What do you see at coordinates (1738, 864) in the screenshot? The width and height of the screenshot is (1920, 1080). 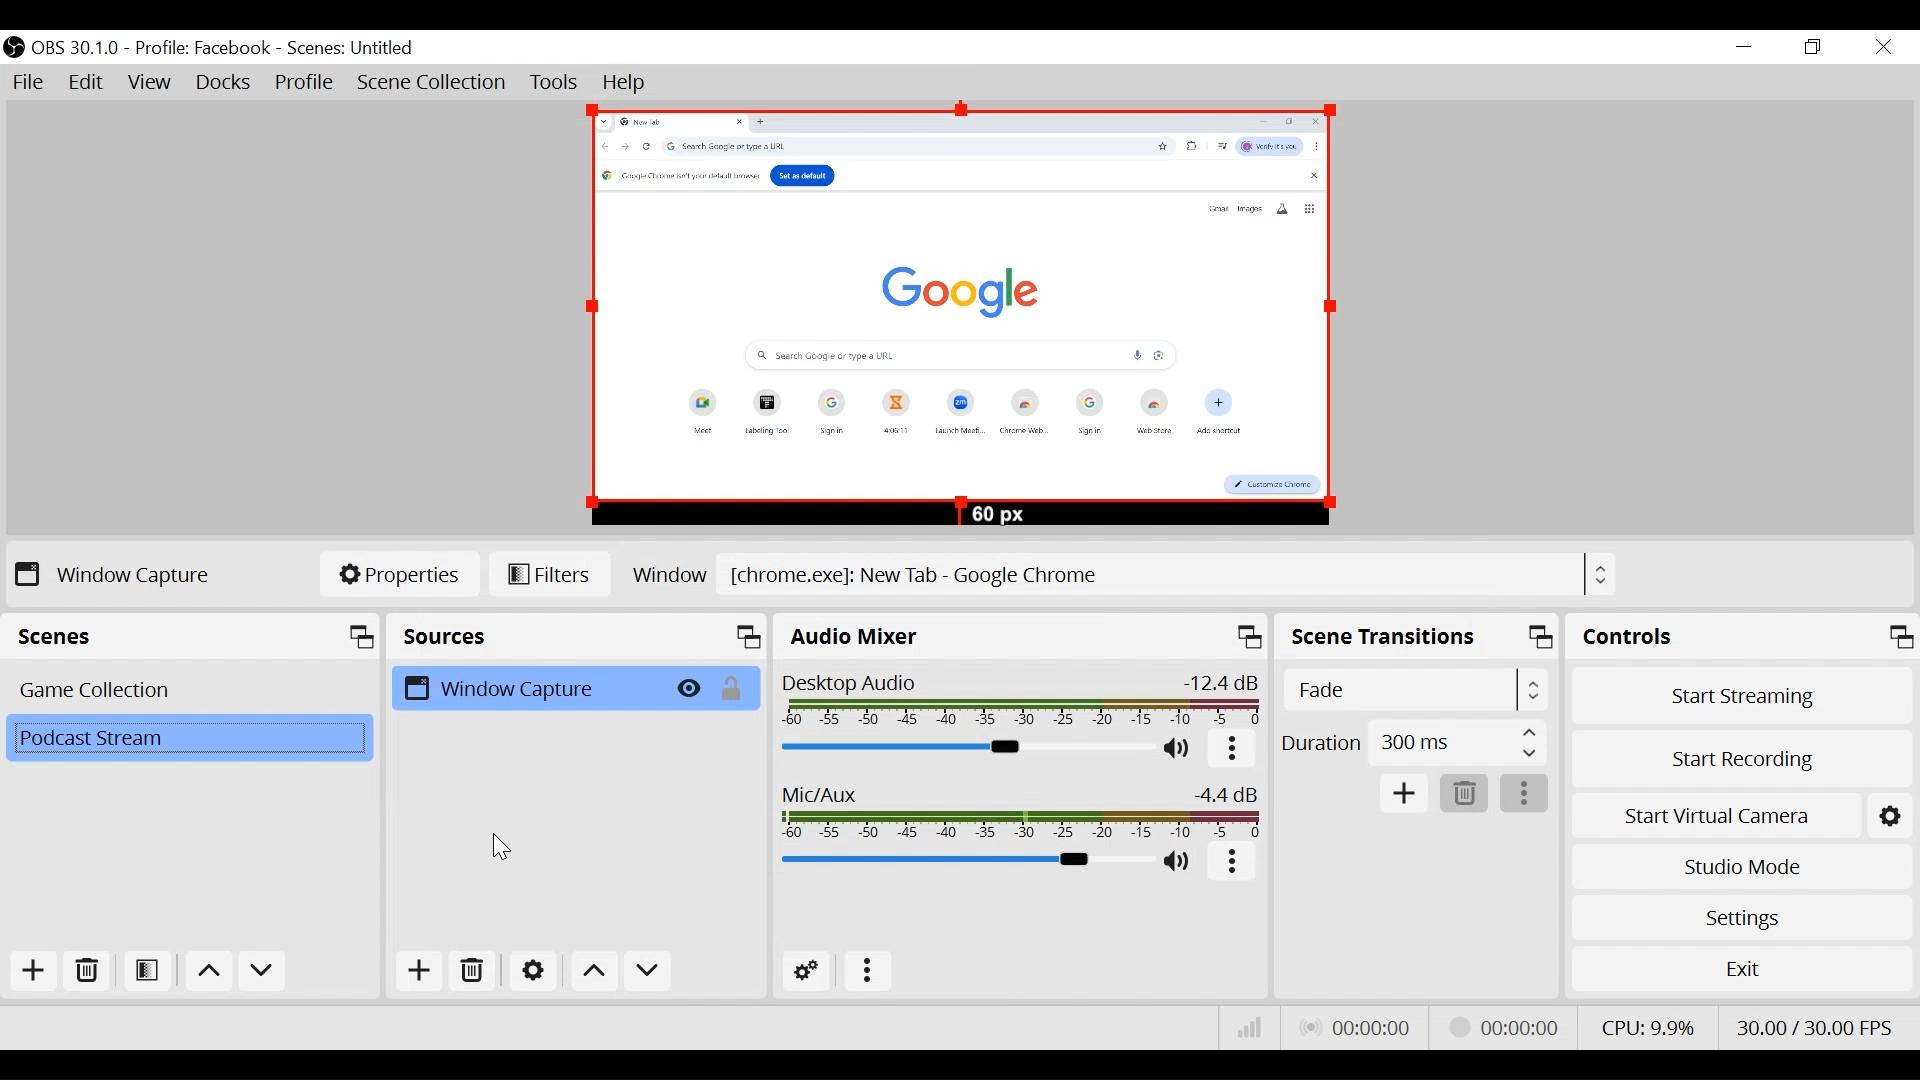 I see `Studio Mode` at bounding box center [1738, 864].